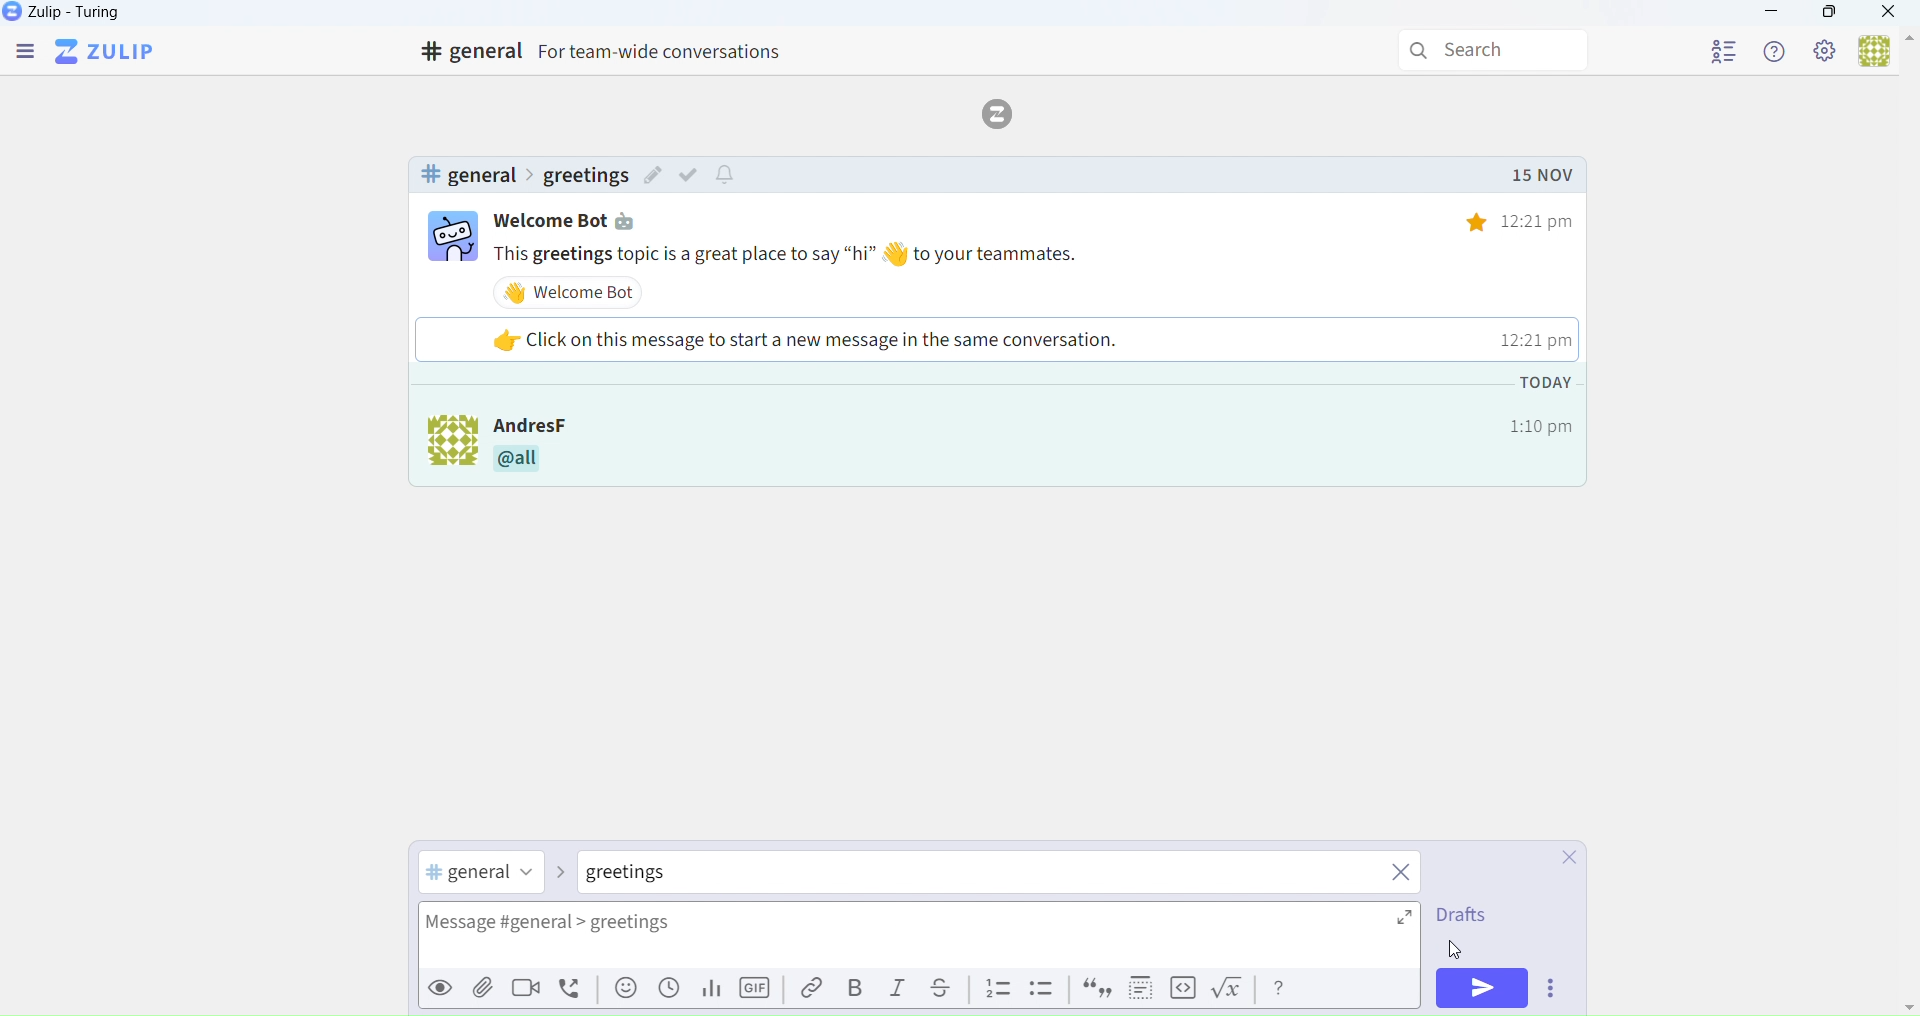 The height and width of the screenshot is (1016, 1920). What do you see at coordinates (1094, 991) in the screenshot?
I see `Quote` at bounding box center [1094, 991].